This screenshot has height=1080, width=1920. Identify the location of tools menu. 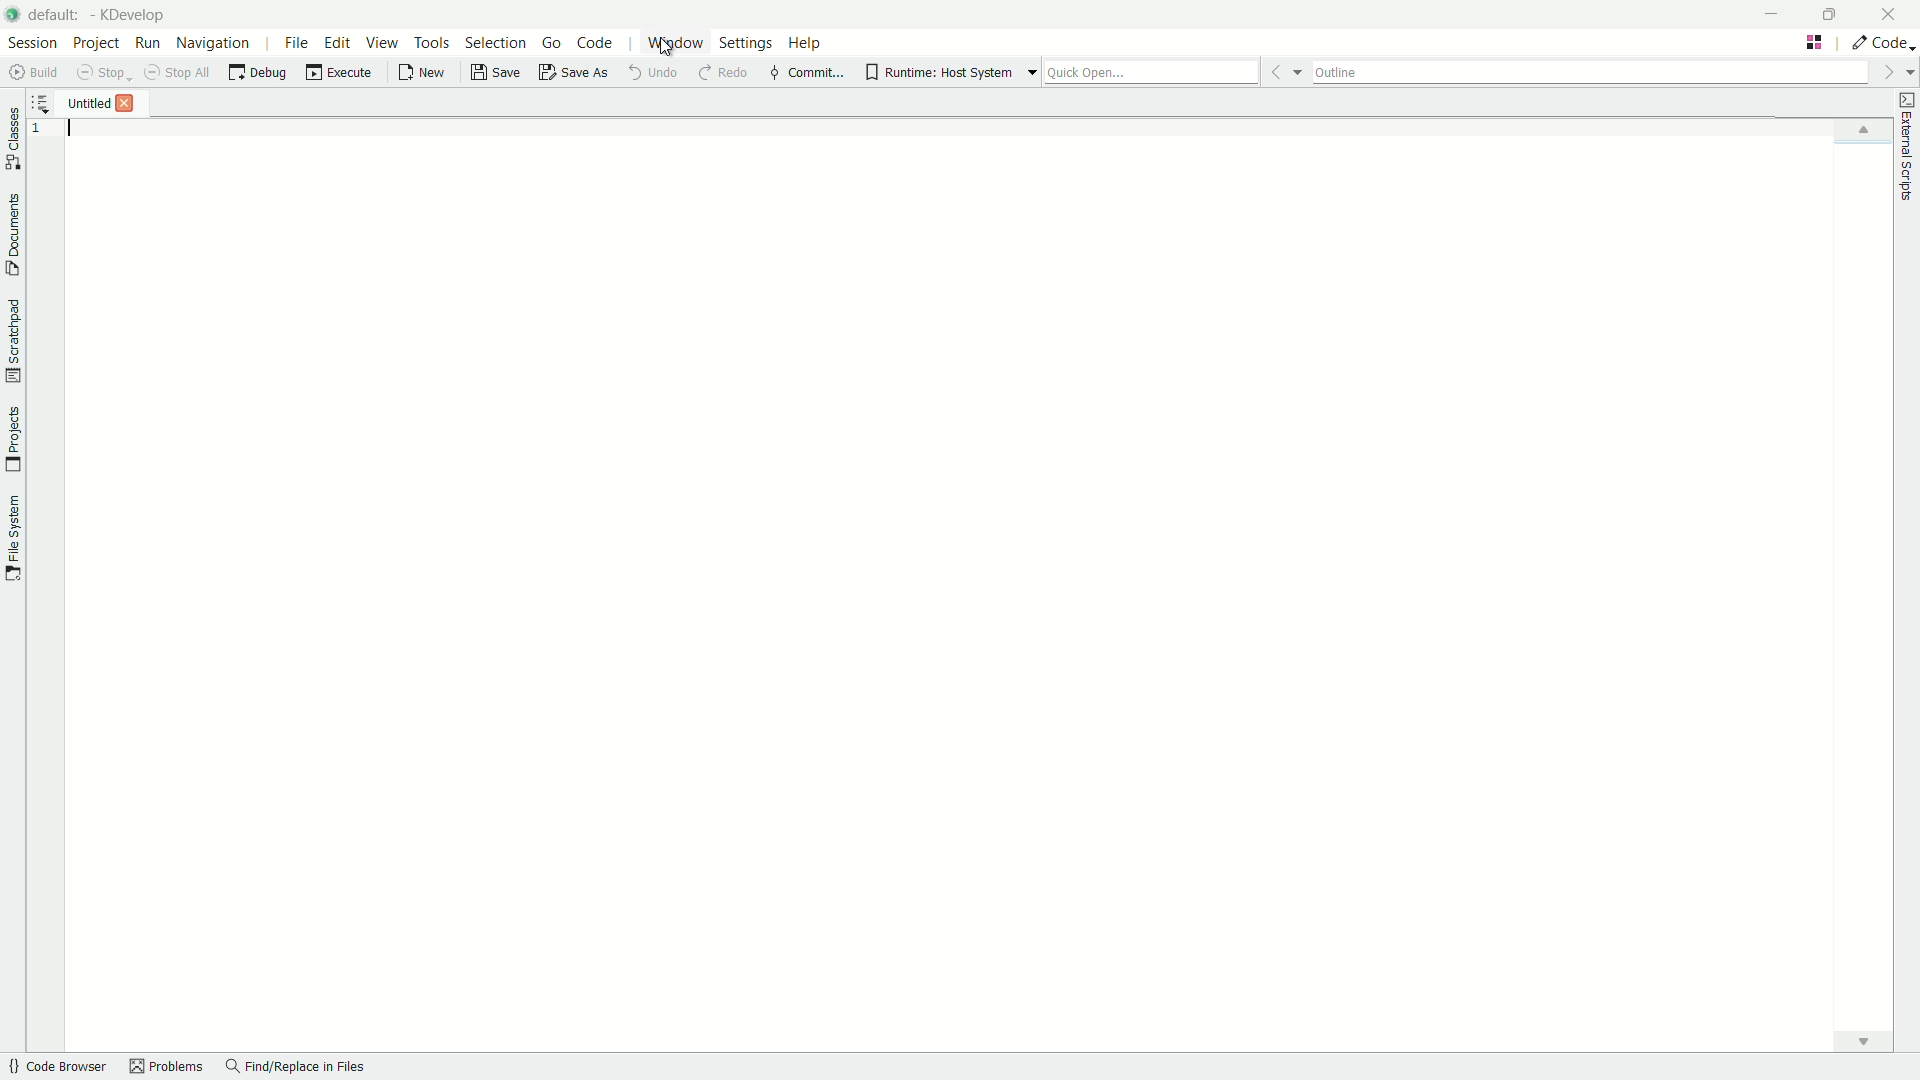
(431, 42).